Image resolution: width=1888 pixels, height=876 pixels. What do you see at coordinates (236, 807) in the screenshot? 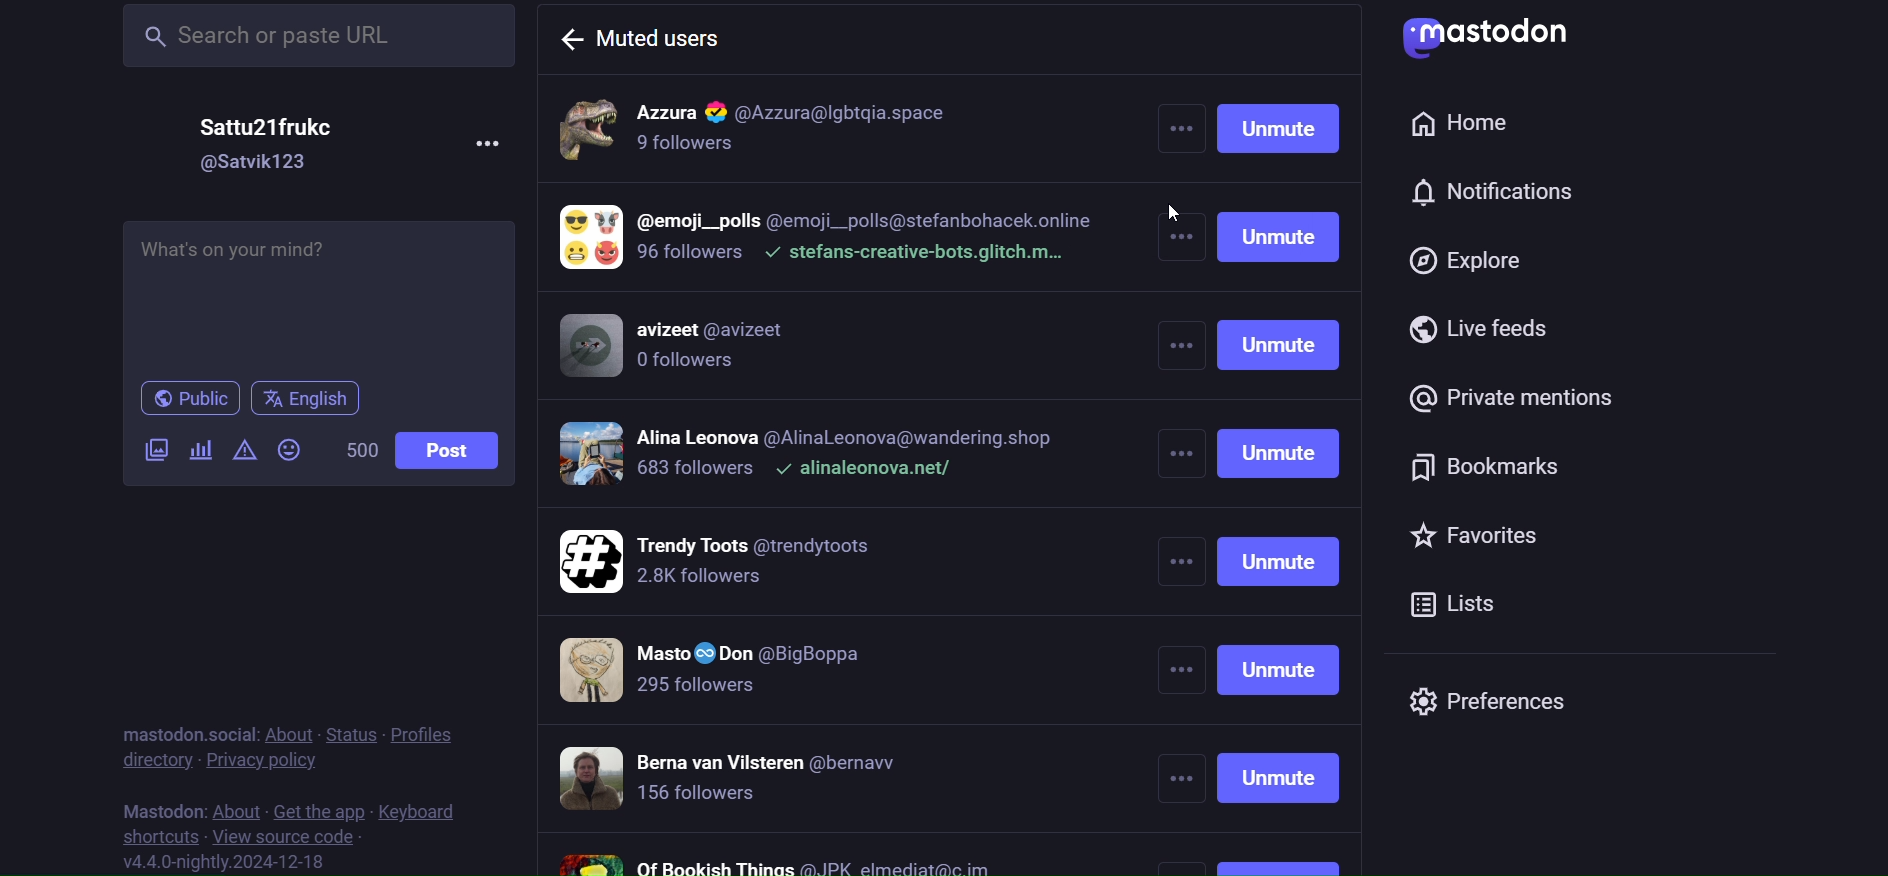
I see `about` at bounding box center [236, 807].